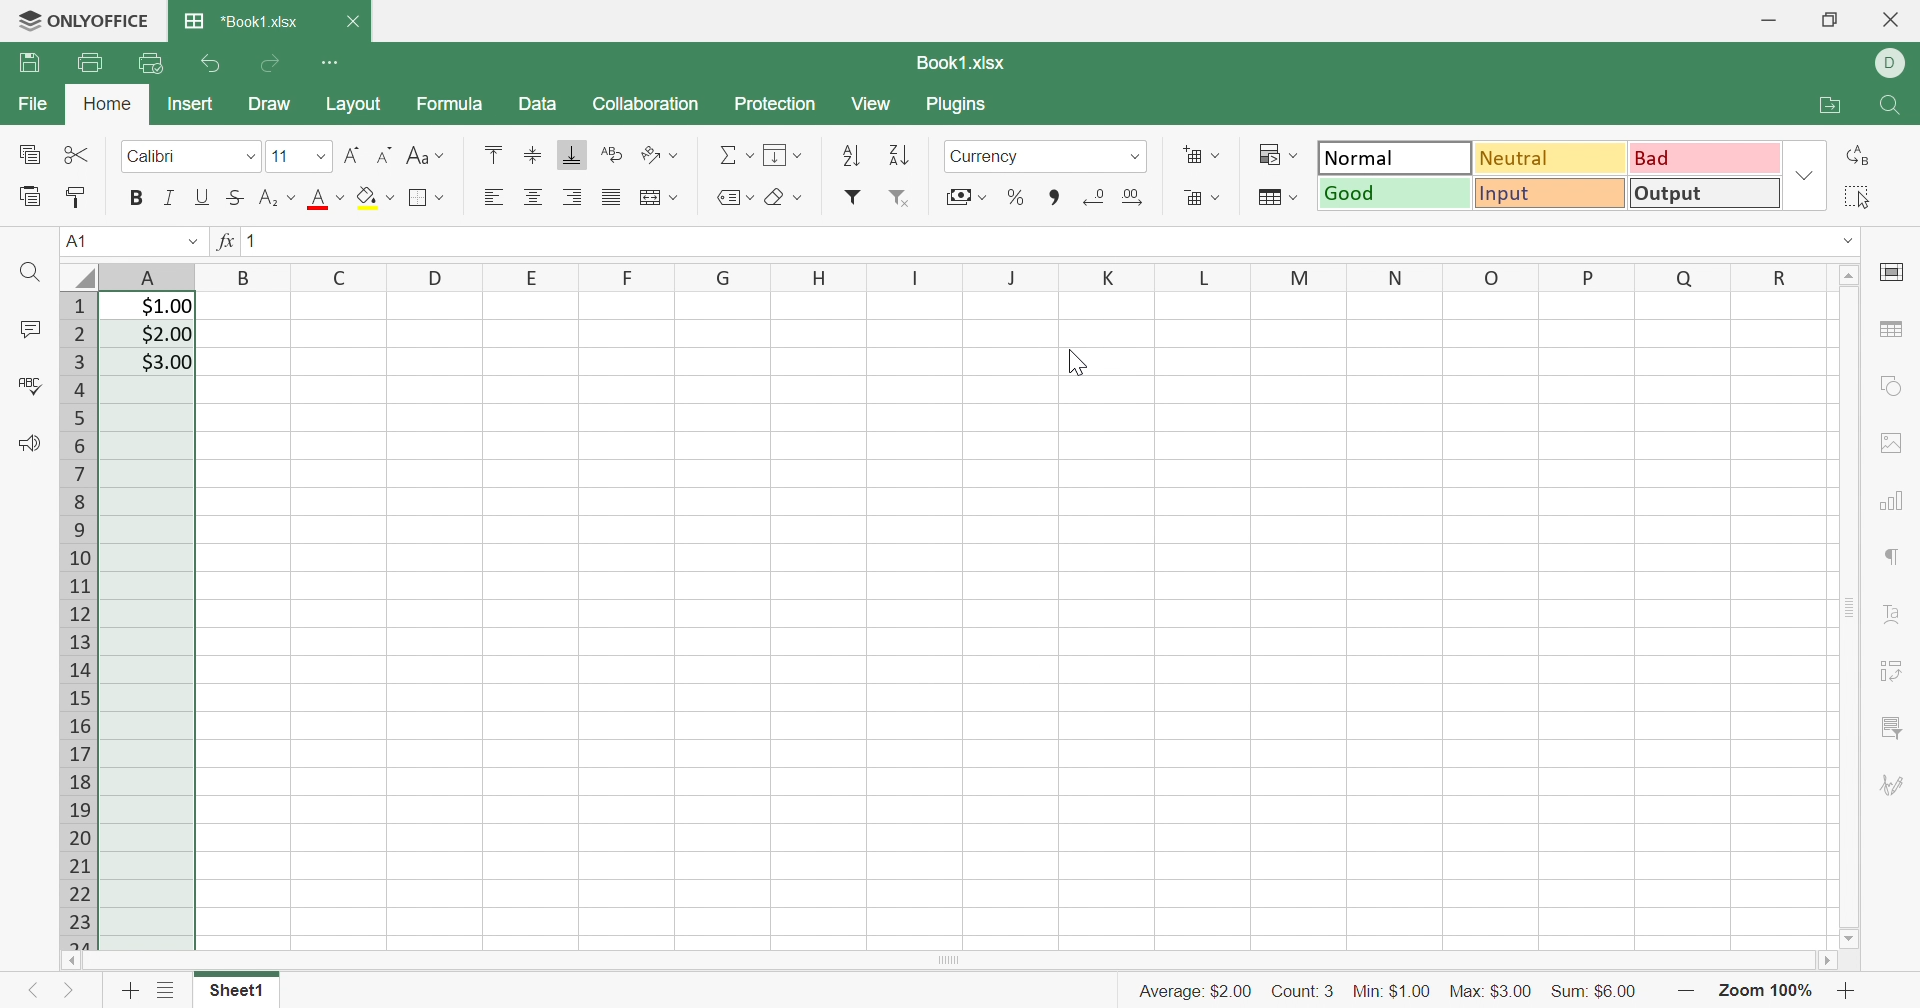 The height and width of the screenshot is (1008, 1920). Describe the element at coordinates (33, 387) in the screenshot. I see `Spell checking` at that location.